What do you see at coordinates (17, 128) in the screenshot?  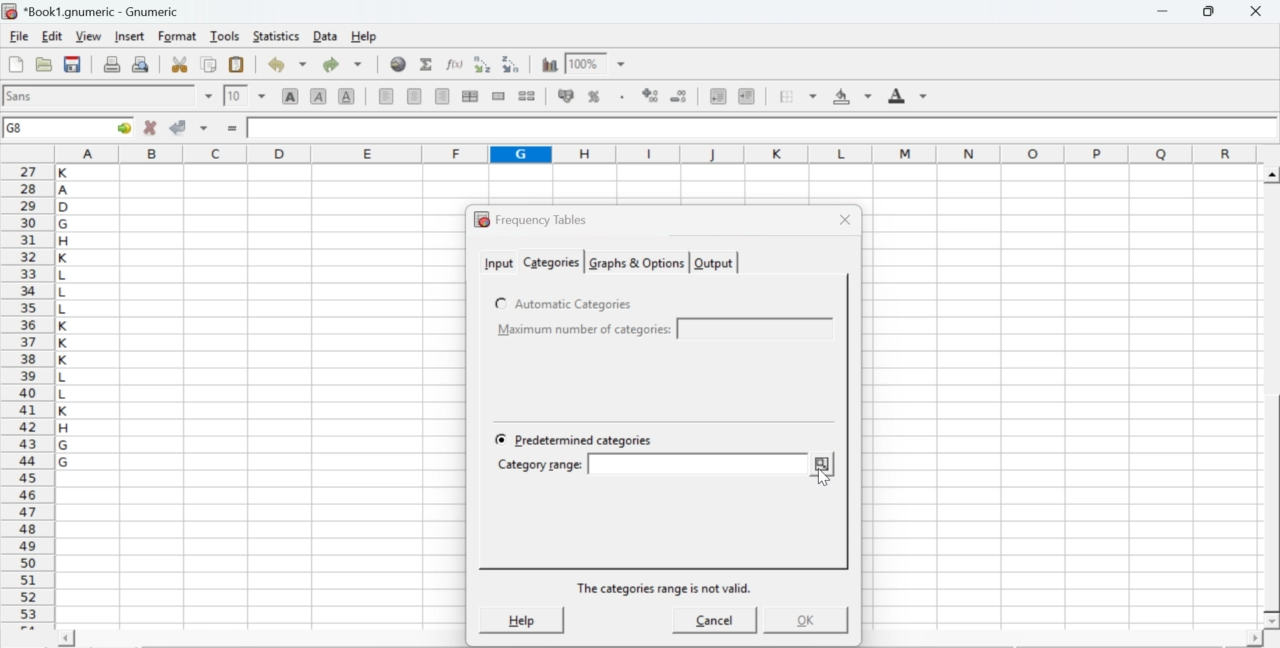 I see `G8` at bounding box center [17, 128].